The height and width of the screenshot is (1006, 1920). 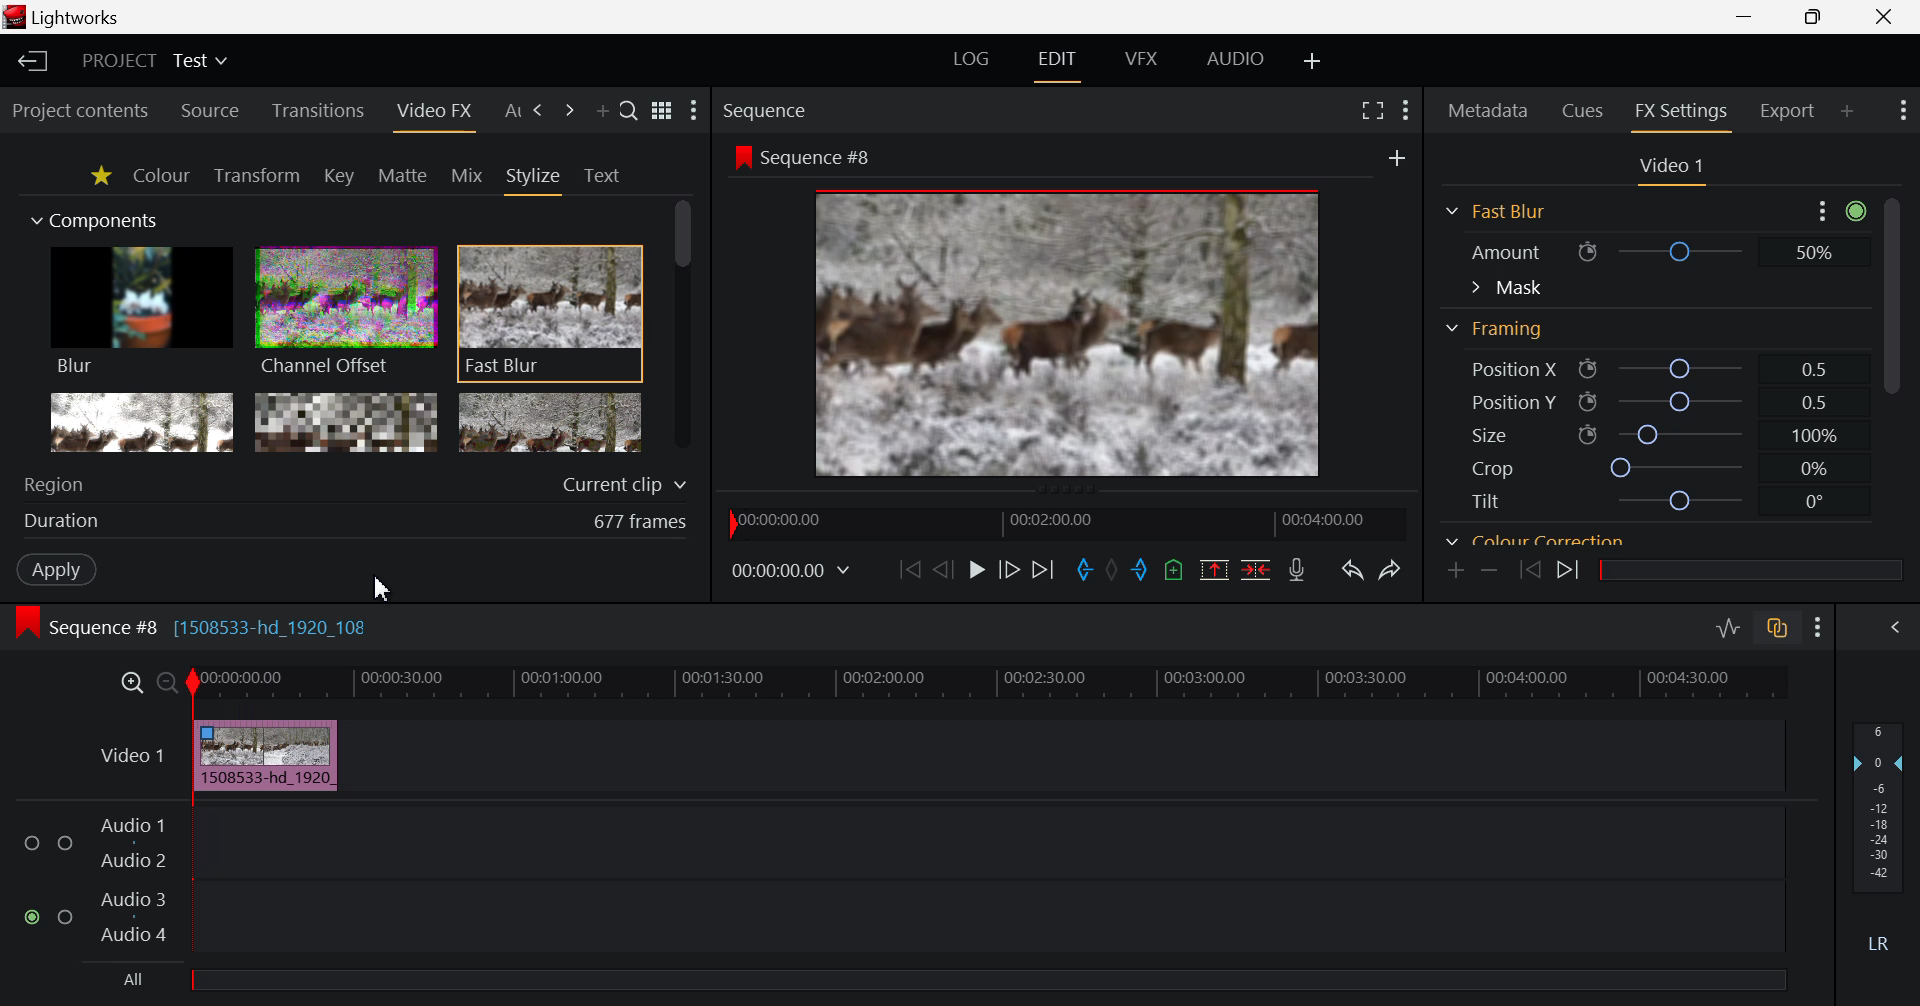 I want to click on Frame Time, so click(x=792, y=569).